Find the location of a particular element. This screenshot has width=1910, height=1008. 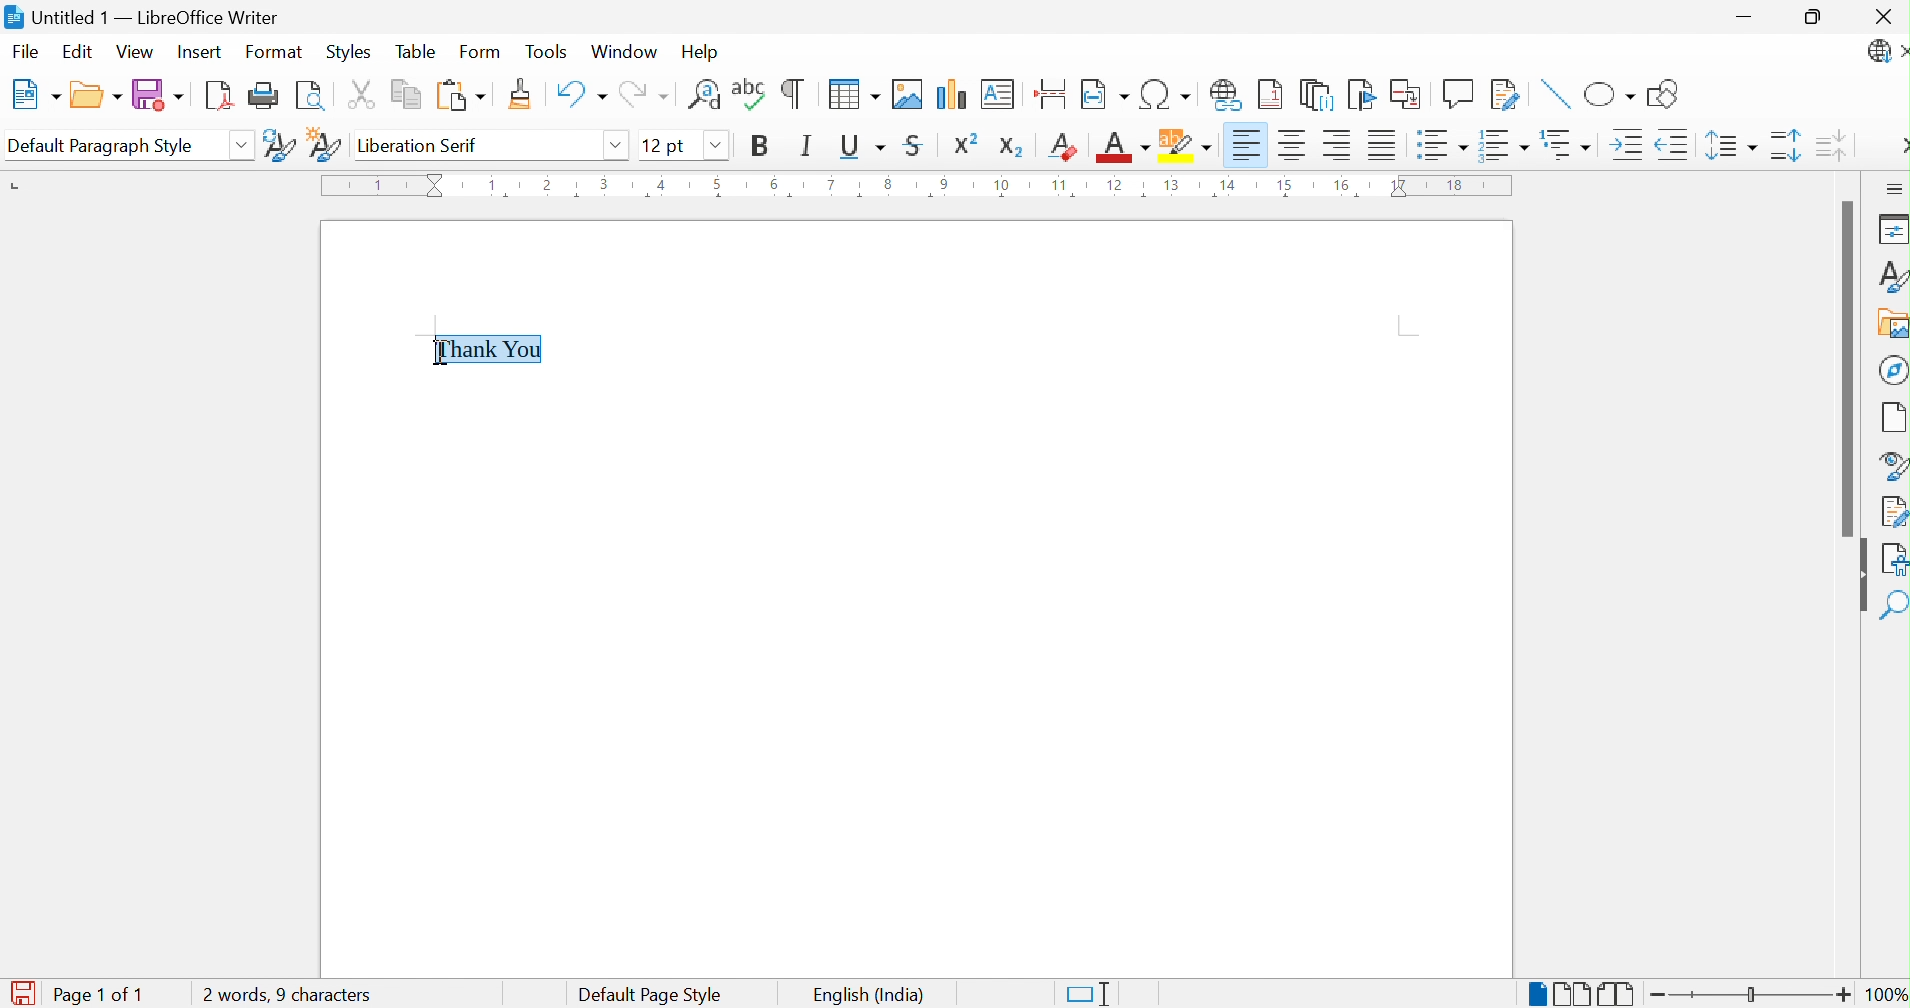

Tools is located at coordinates (547, 53).